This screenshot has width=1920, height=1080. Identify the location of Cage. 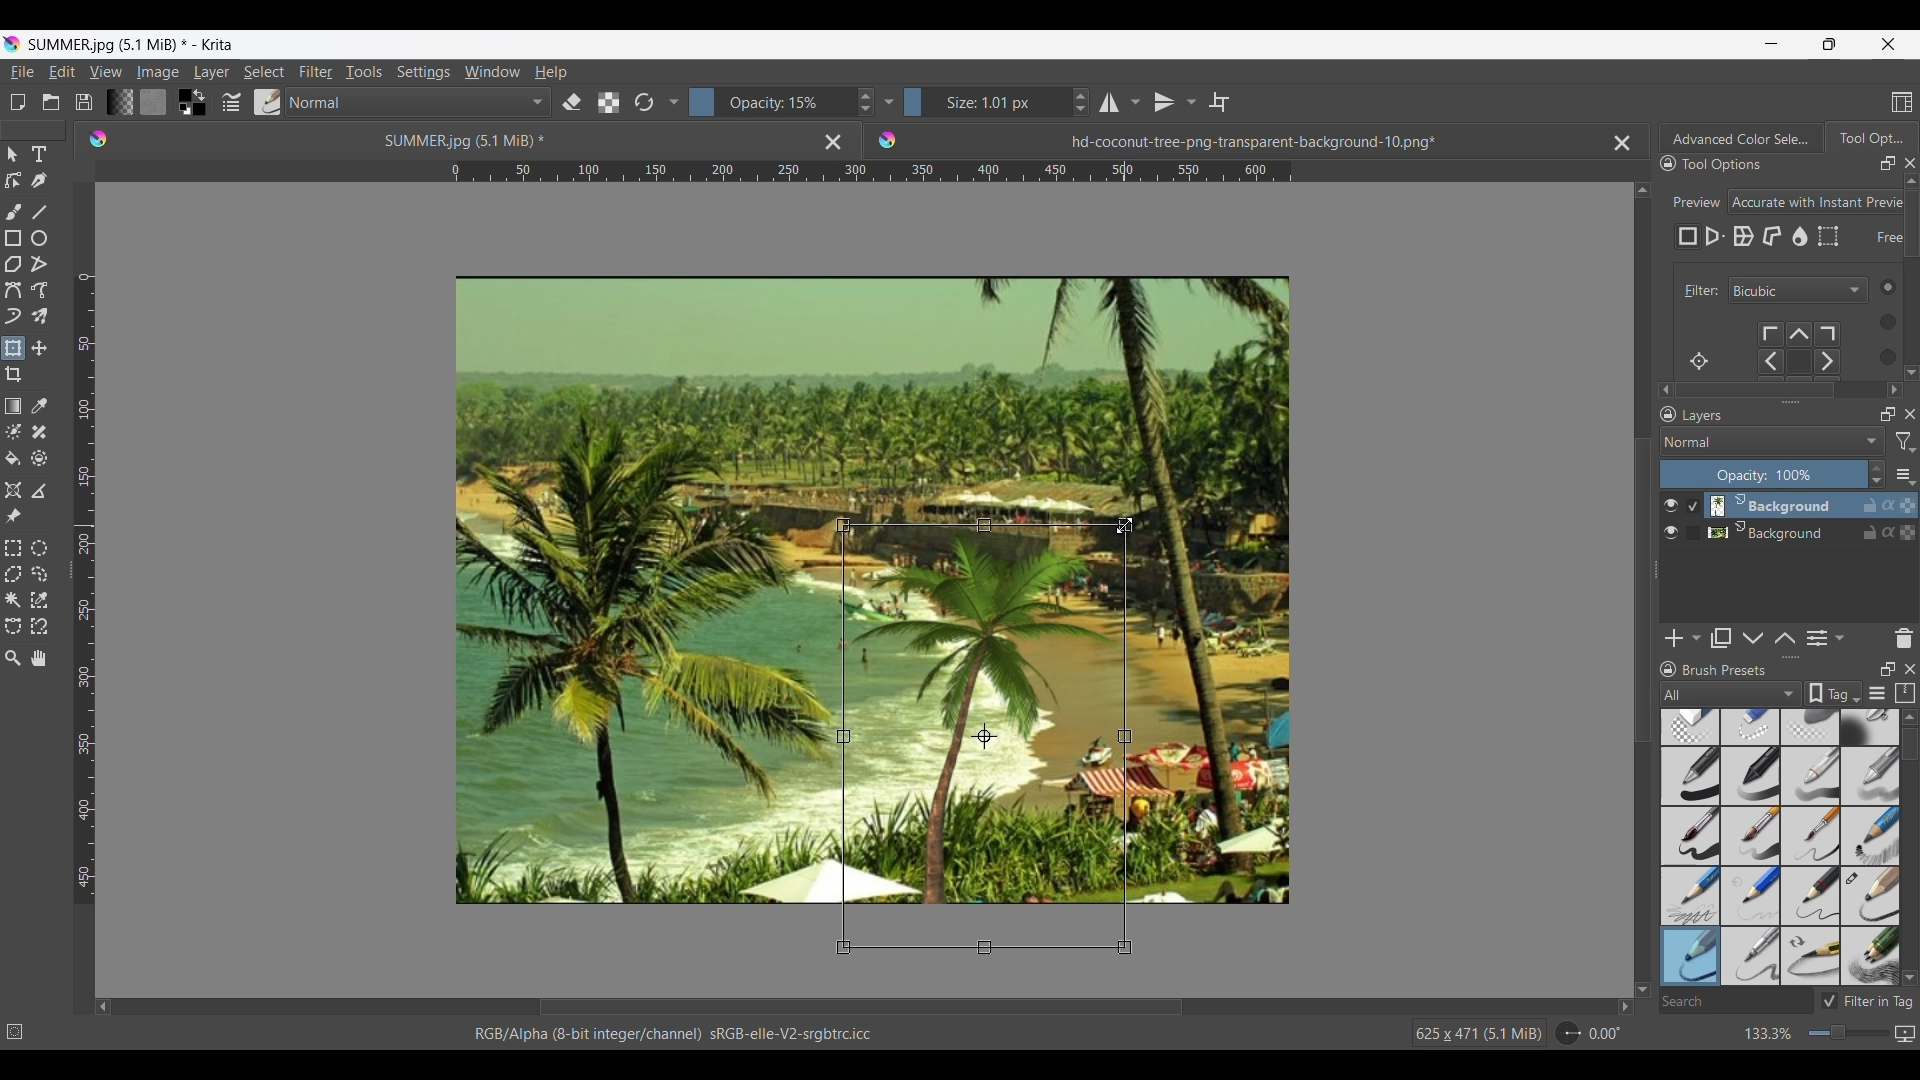
(1773, 237).